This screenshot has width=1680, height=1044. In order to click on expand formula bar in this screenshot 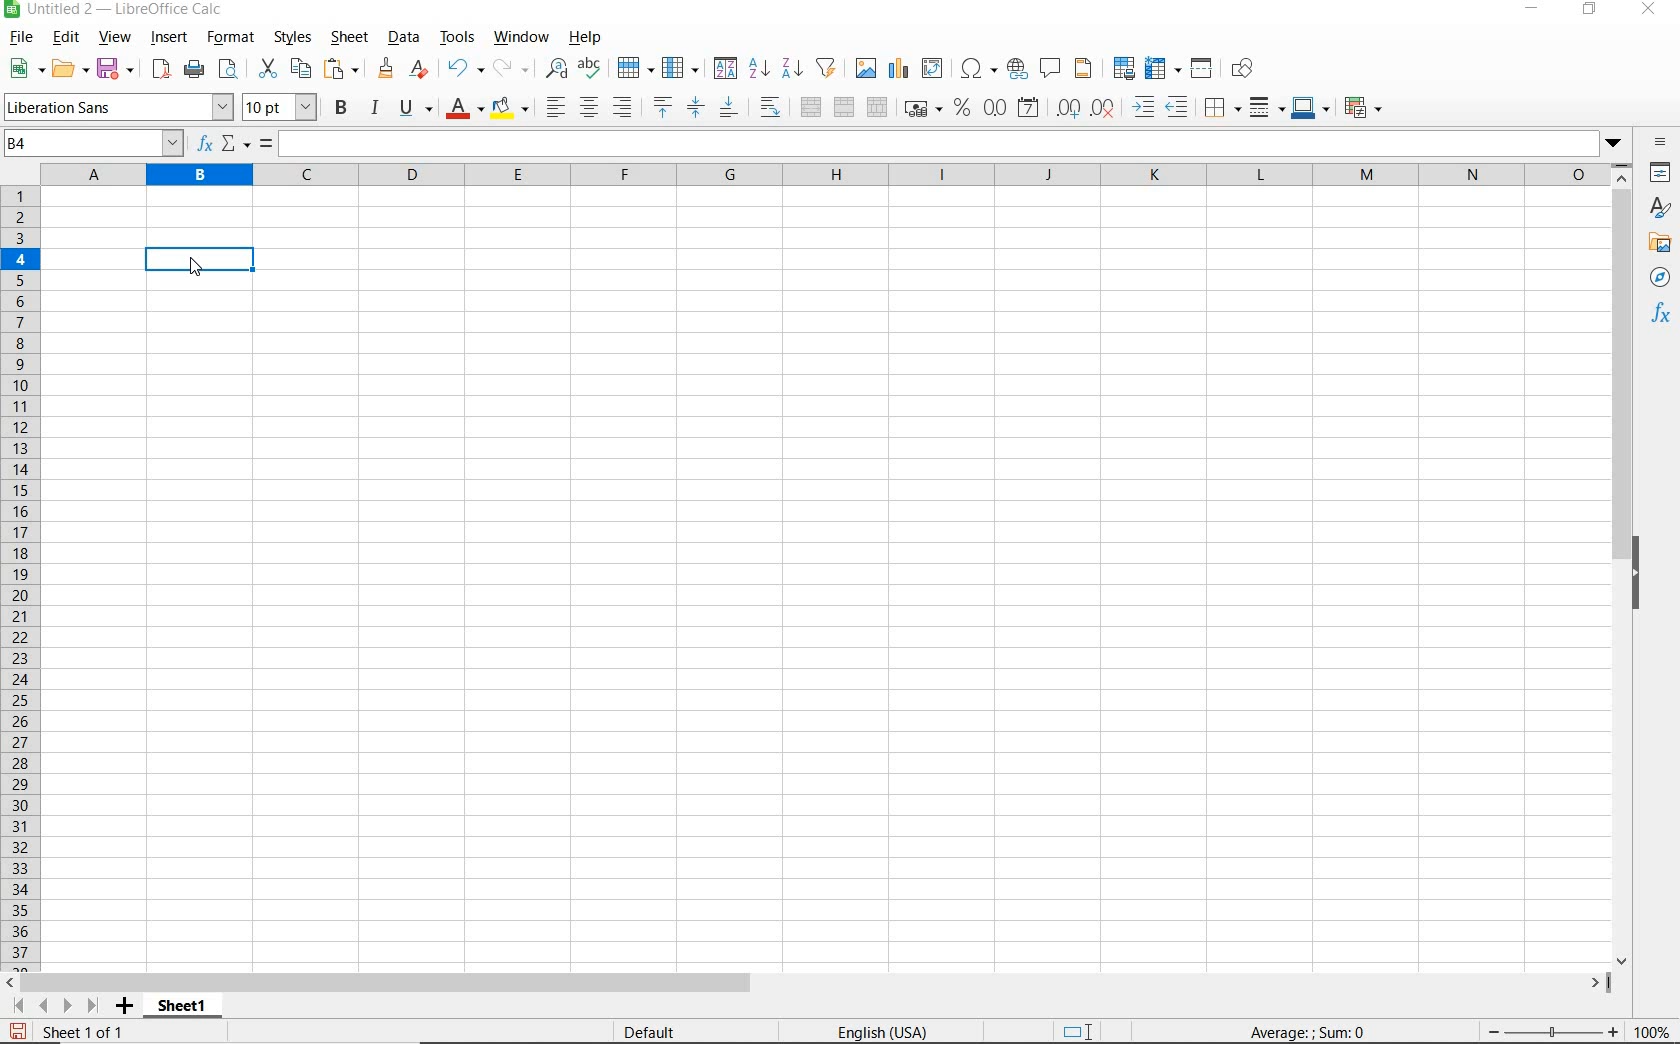, I will do `click(956, 143)`.